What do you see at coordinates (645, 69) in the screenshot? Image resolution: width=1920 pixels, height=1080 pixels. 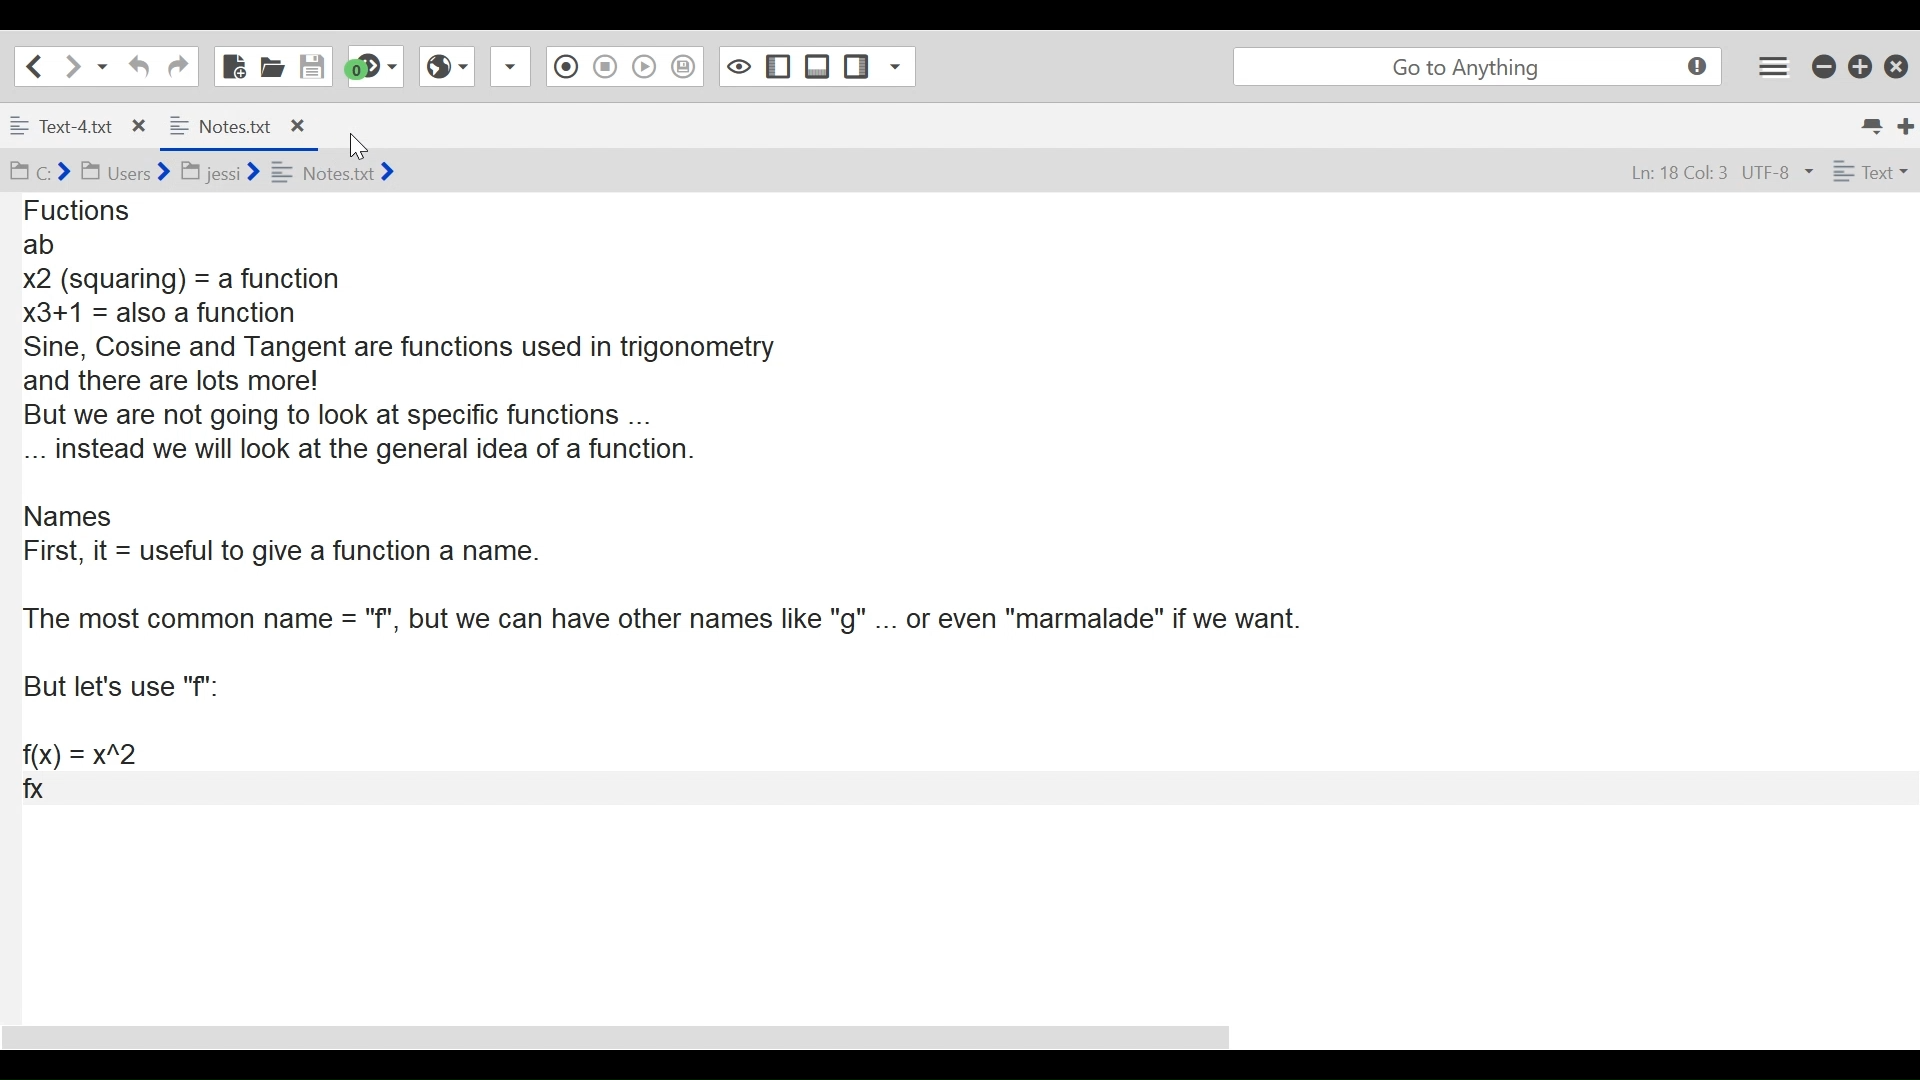 I see `Play Last Macro` at bounding box center [645, 69].